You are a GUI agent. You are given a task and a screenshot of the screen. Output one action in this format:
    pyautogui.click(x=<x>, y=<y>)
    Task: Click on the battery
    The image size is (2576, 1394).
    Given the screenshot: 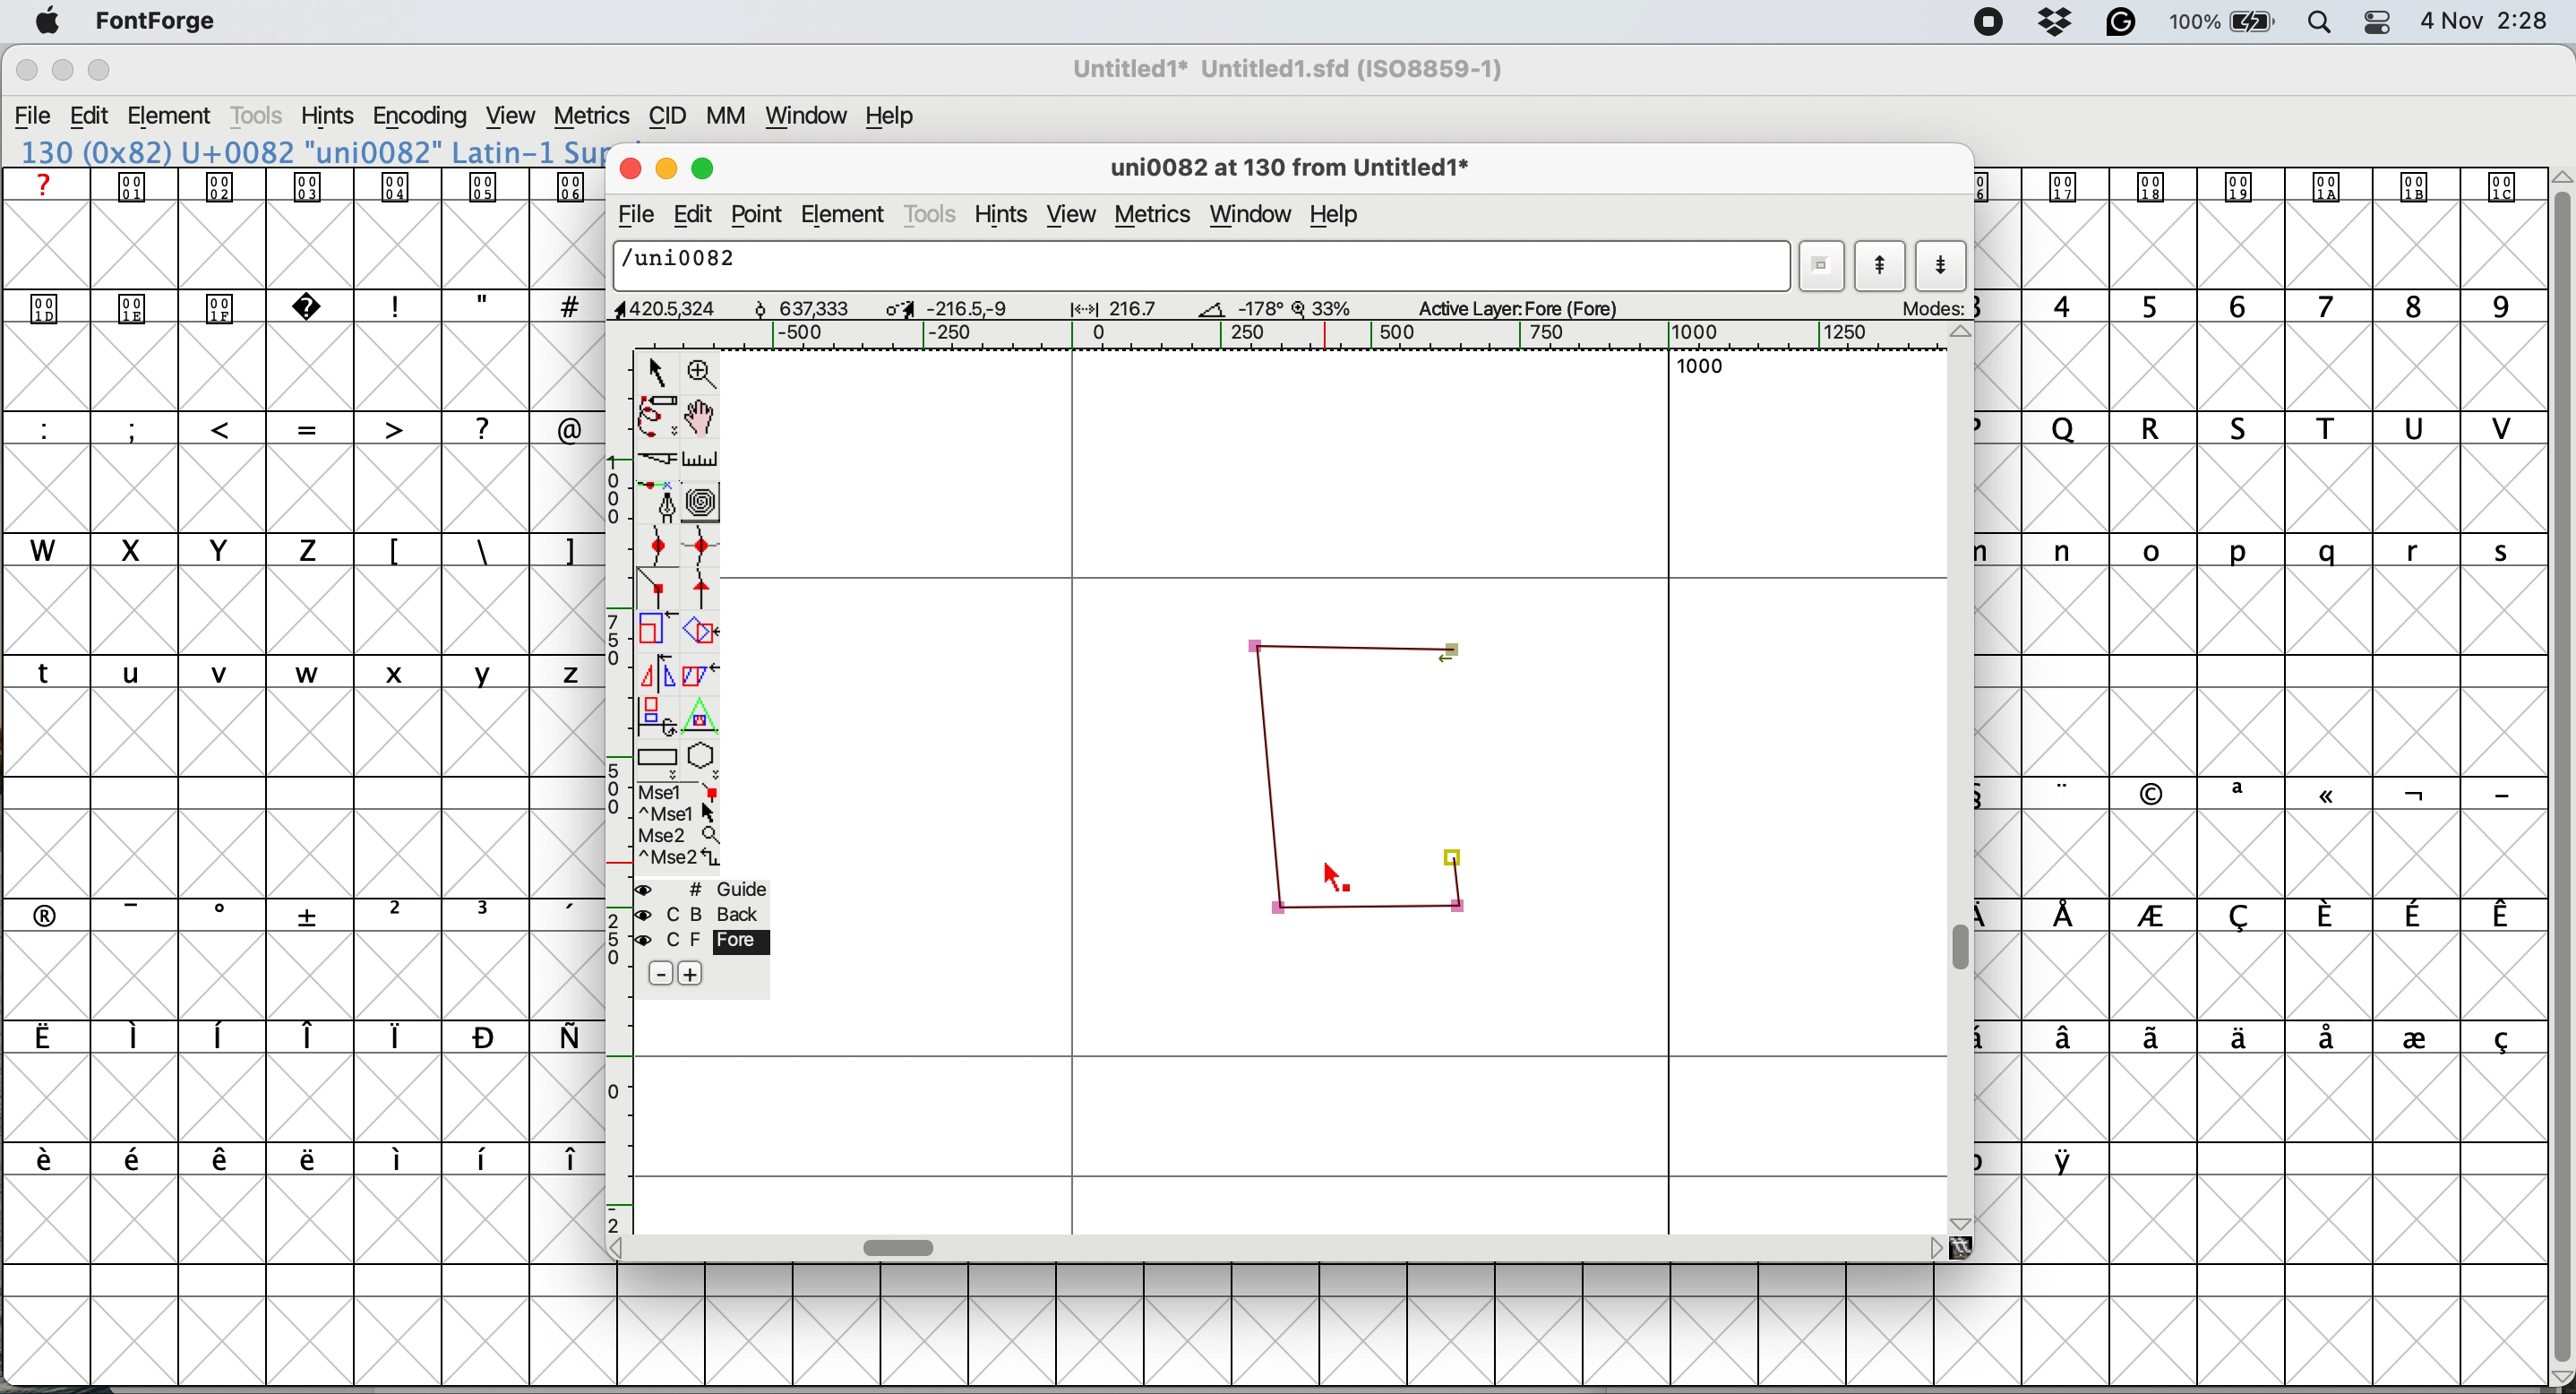 What is the action you would take?
    pyautogui.click(x=2220, y=22)
    